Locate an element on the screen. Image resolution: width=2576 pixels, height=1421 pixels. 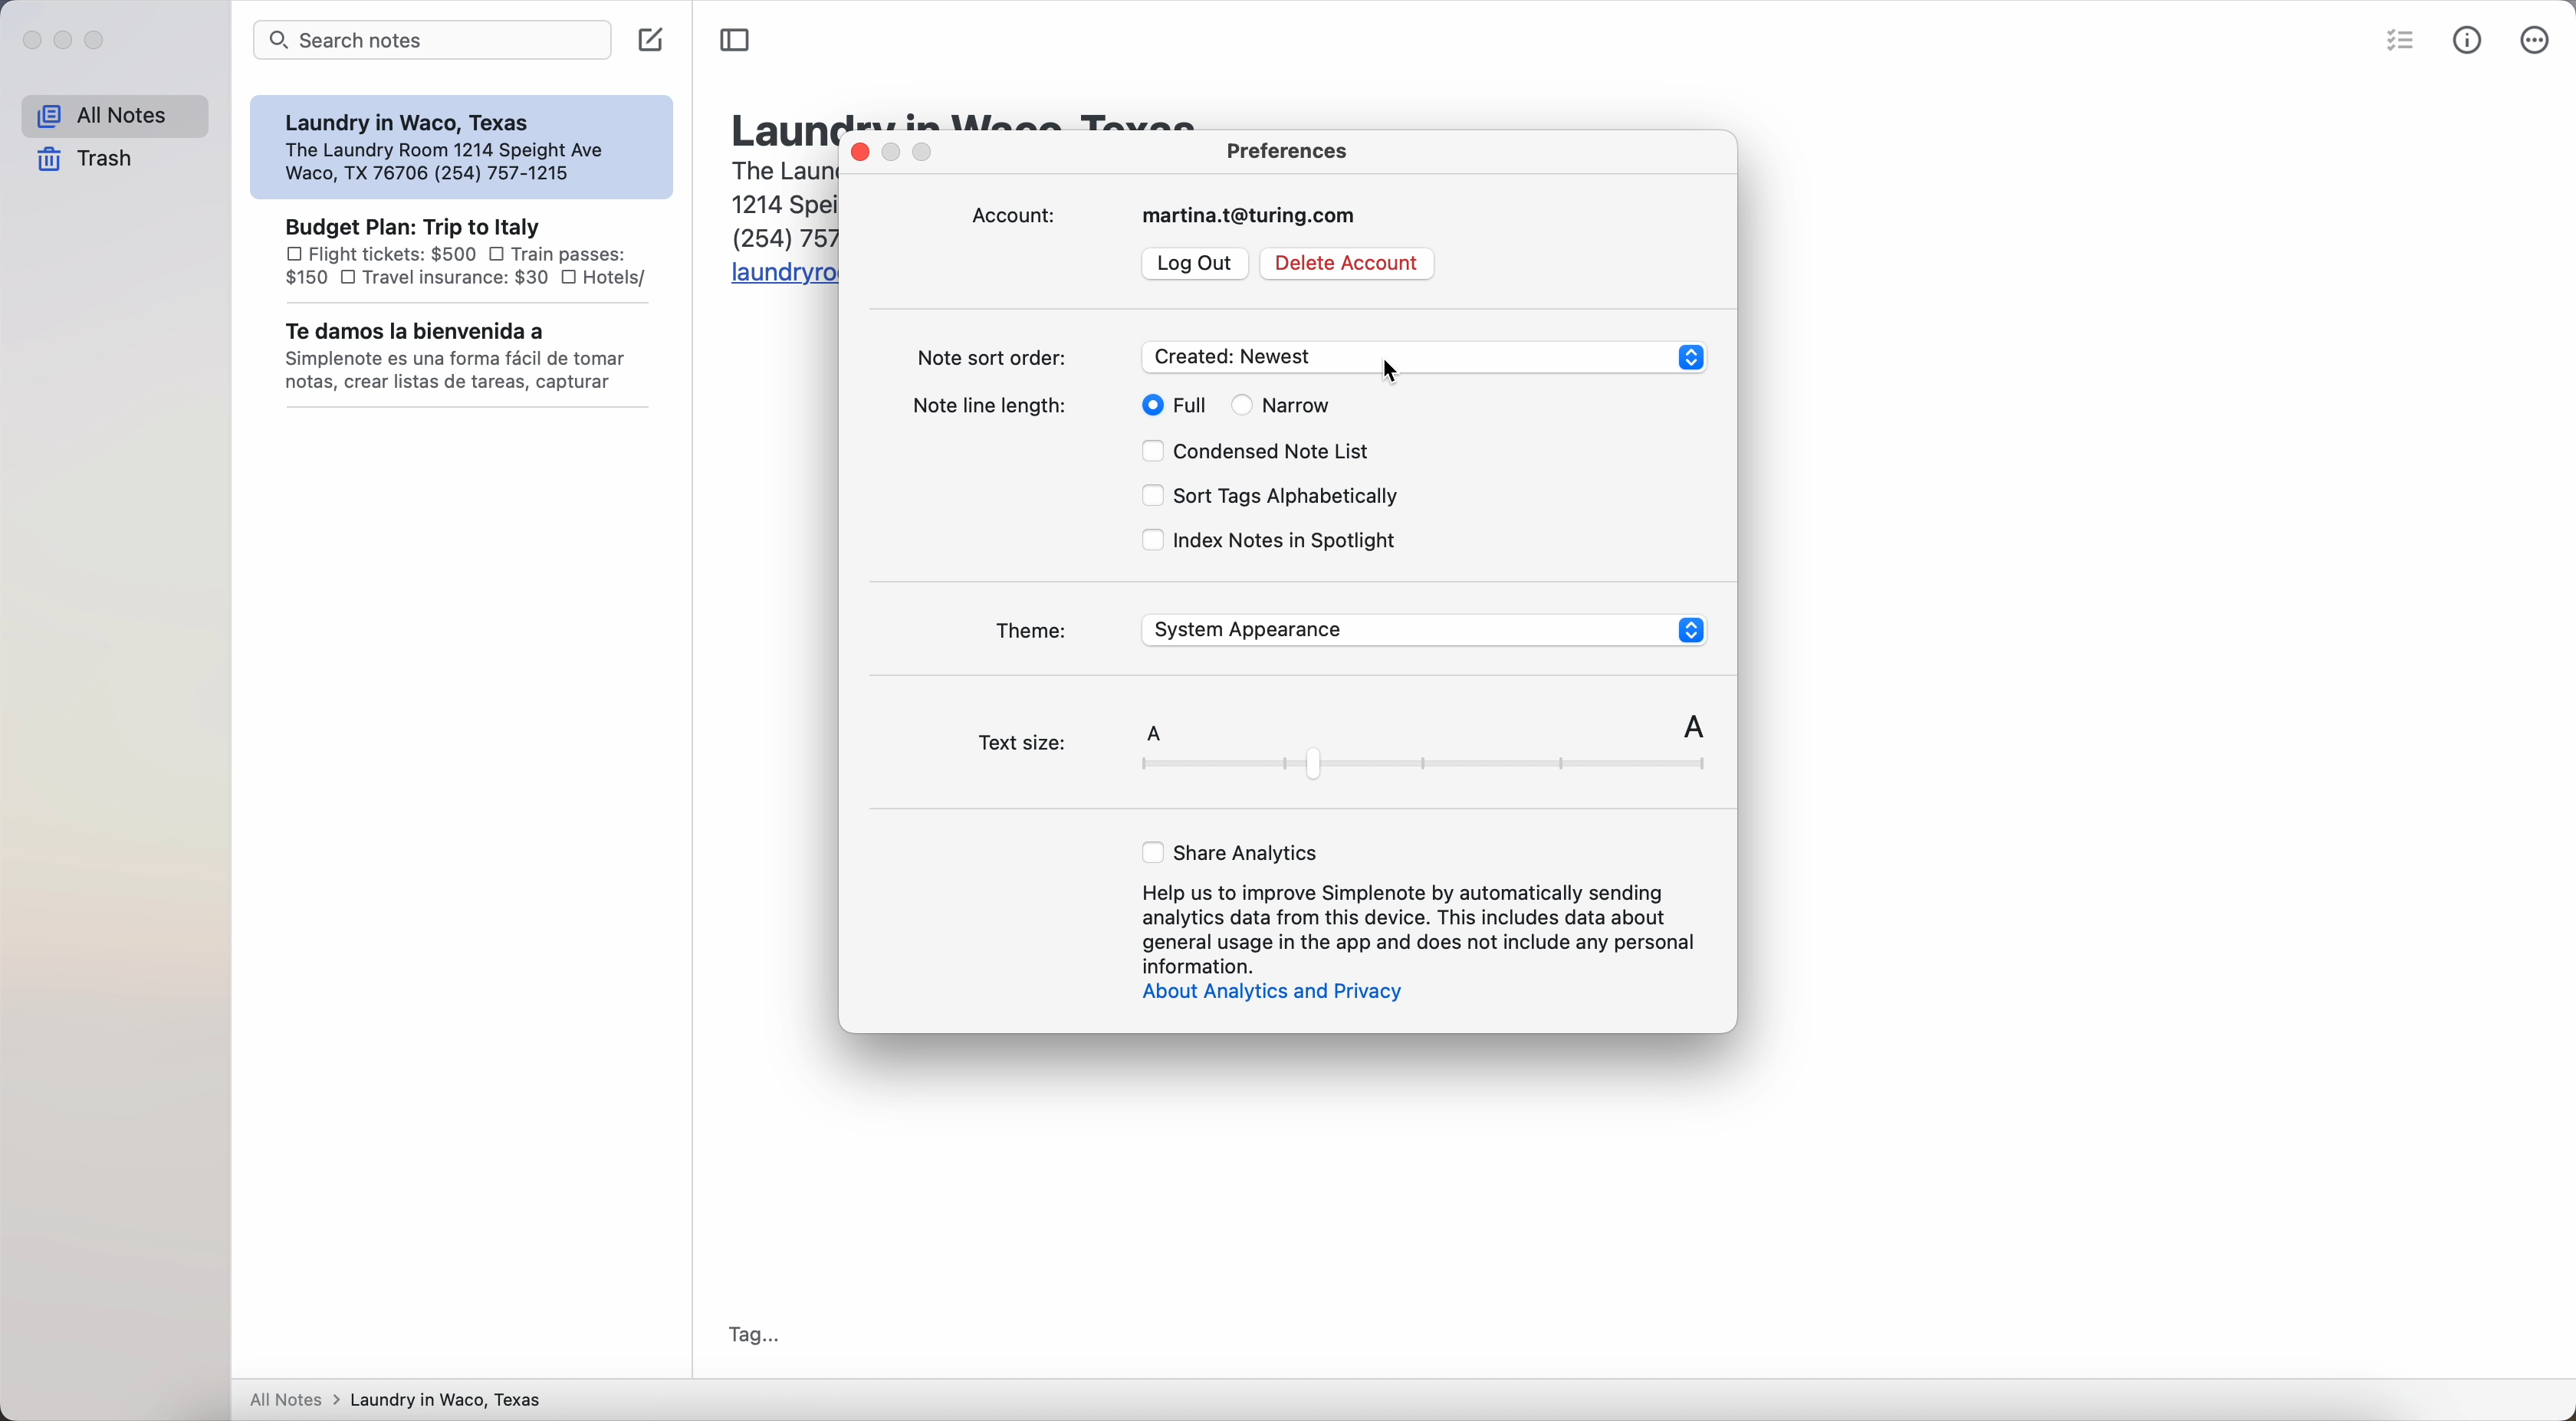
note sort order is located at coordinates (1139, 354).